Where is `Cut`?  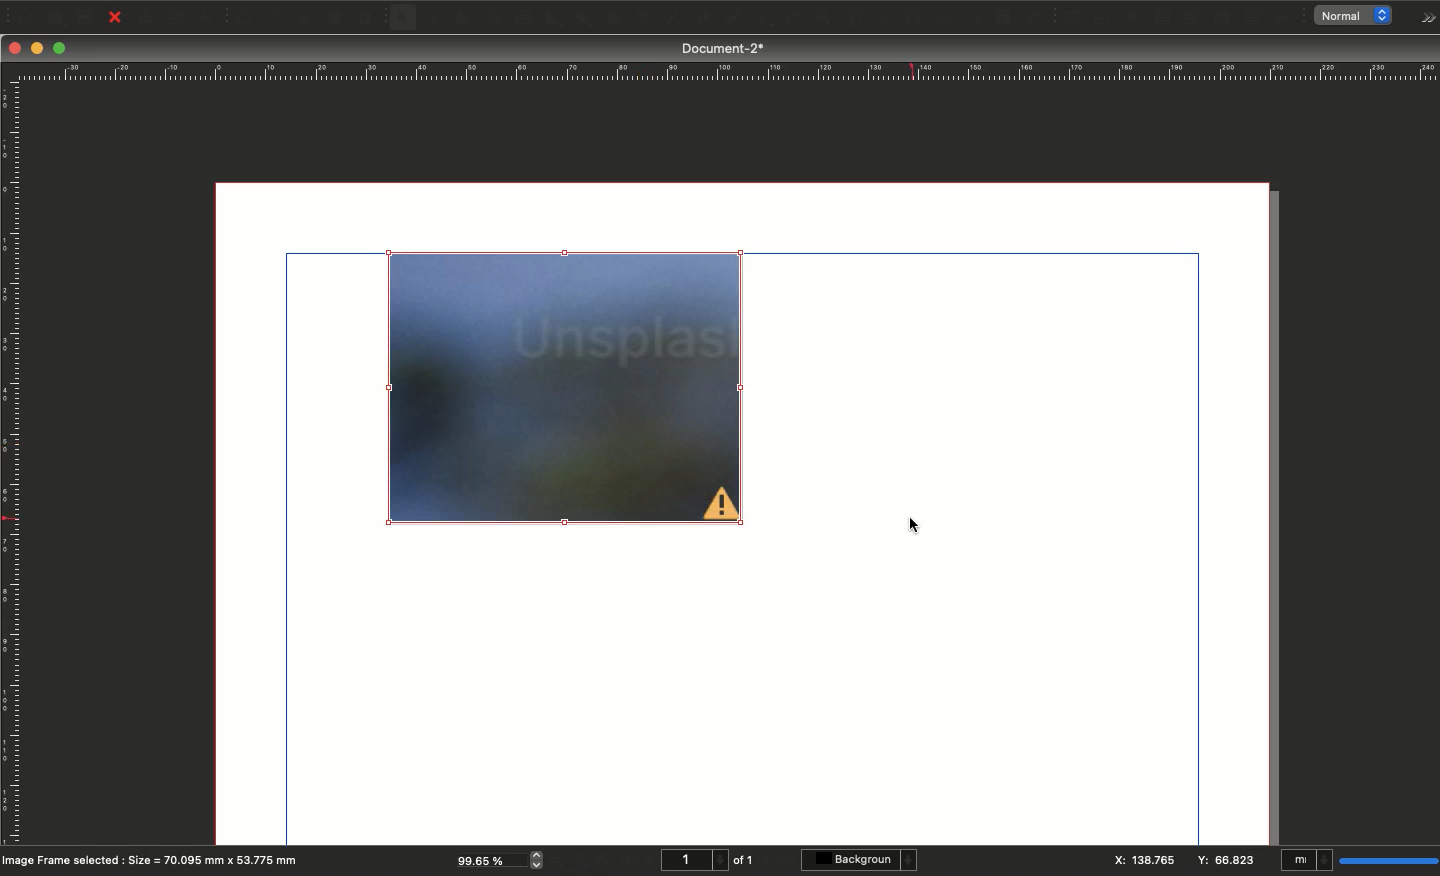 Cut is located at coordinates (304, 18).